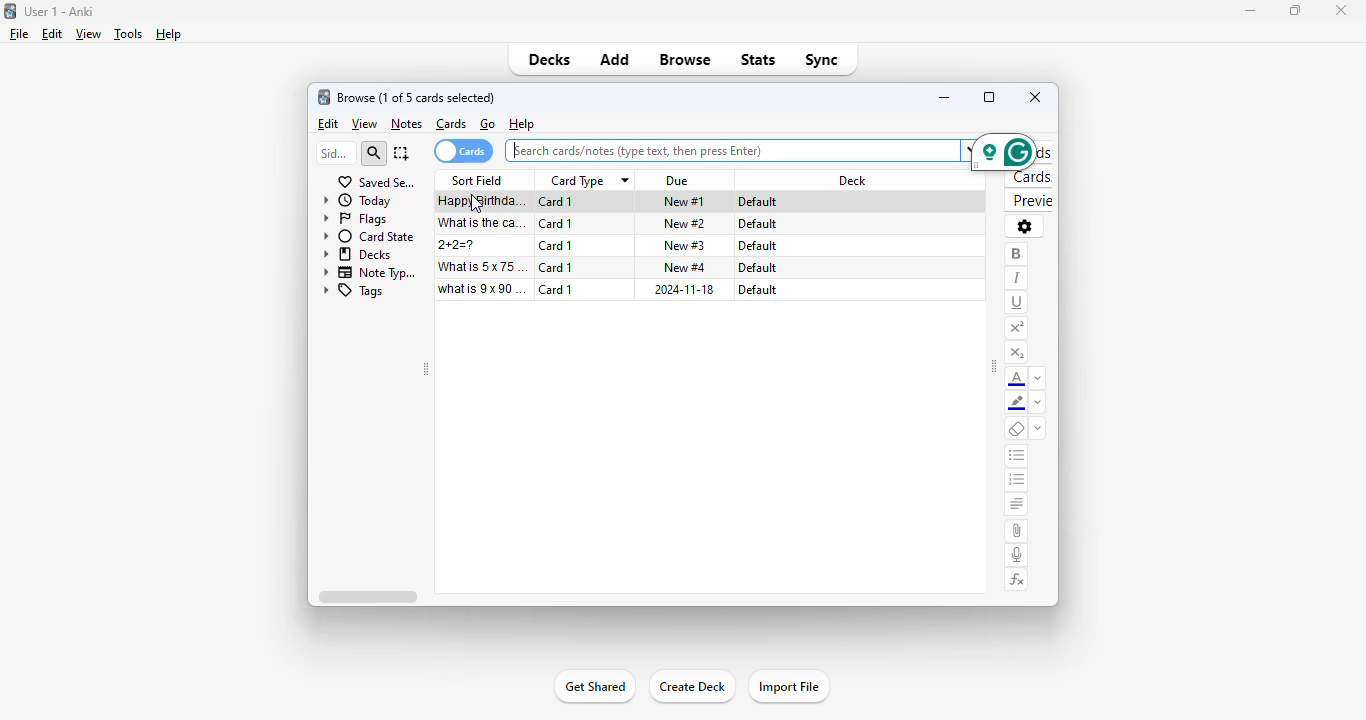  What do you see at coordinates (1015, 279) in the screenshot?
I see `italic` at bounding box center [1015, 279].